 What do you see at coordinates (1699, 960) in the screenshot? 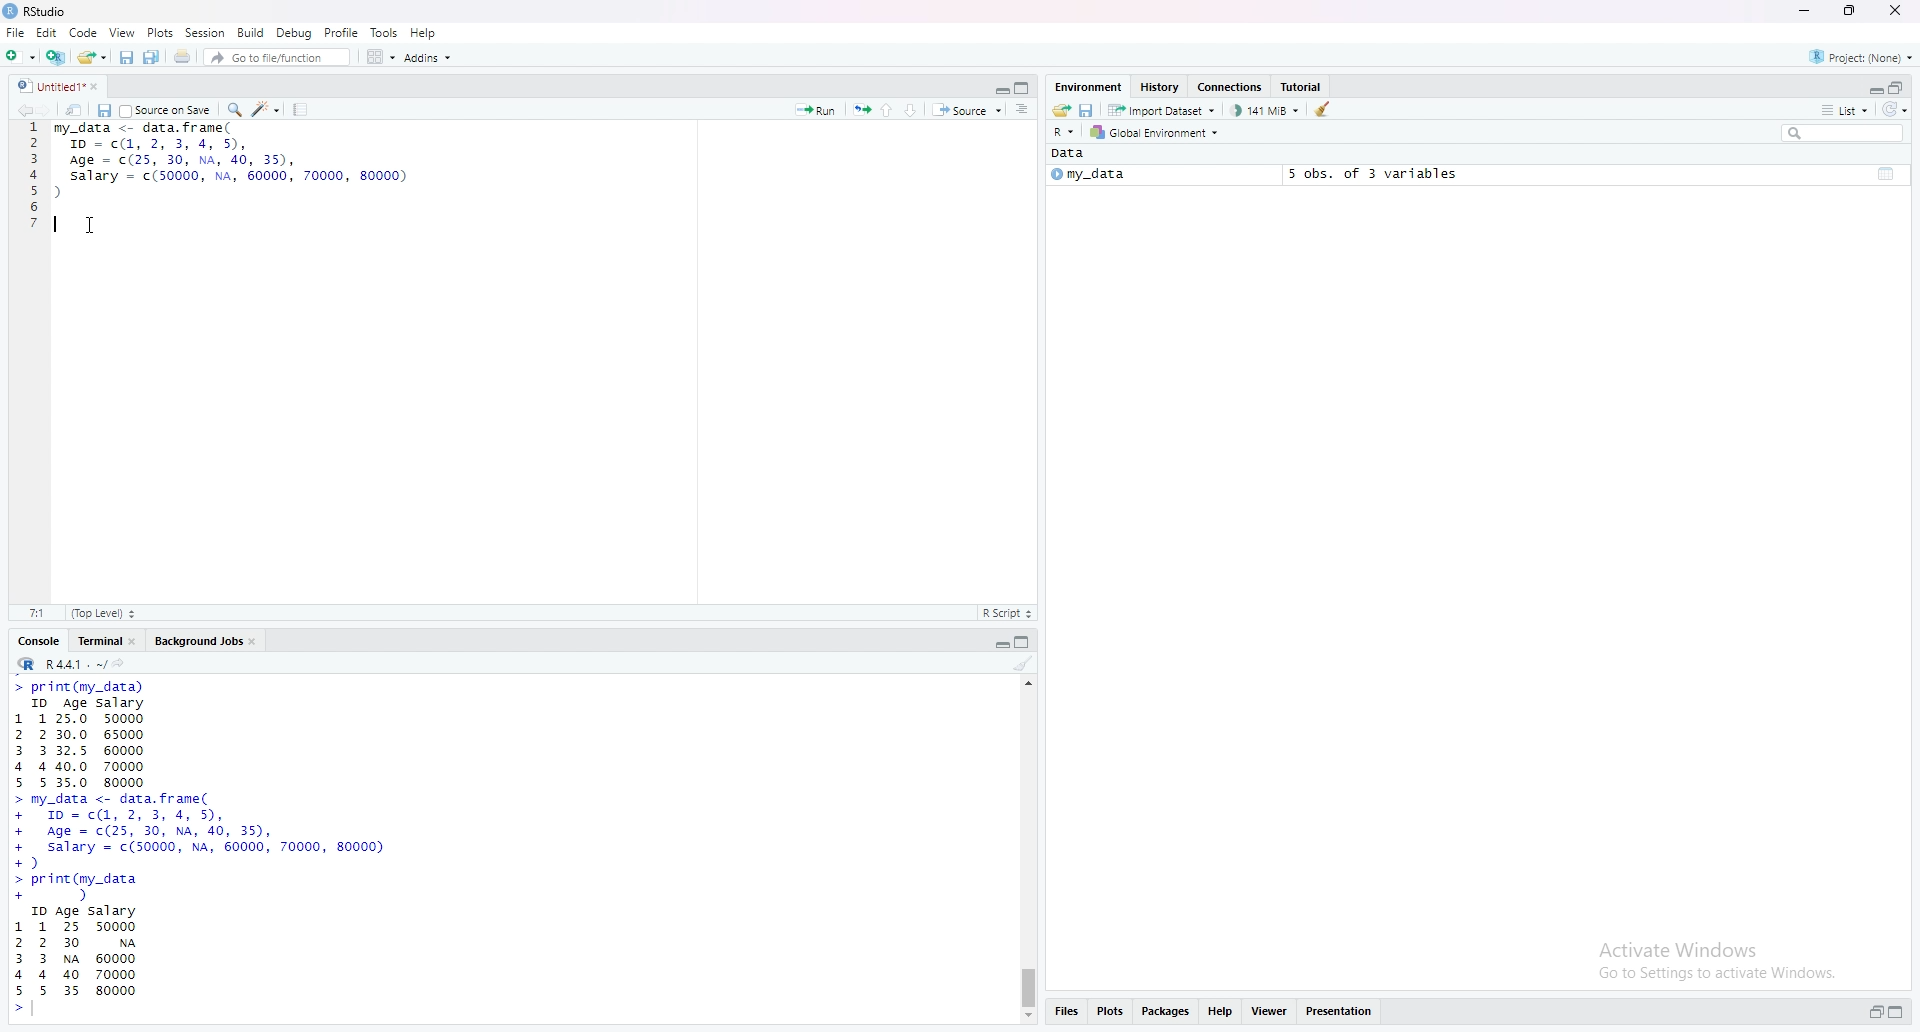
I see `Activate windows Go to Settings to activate windows` at bounding box center [1699, 960].